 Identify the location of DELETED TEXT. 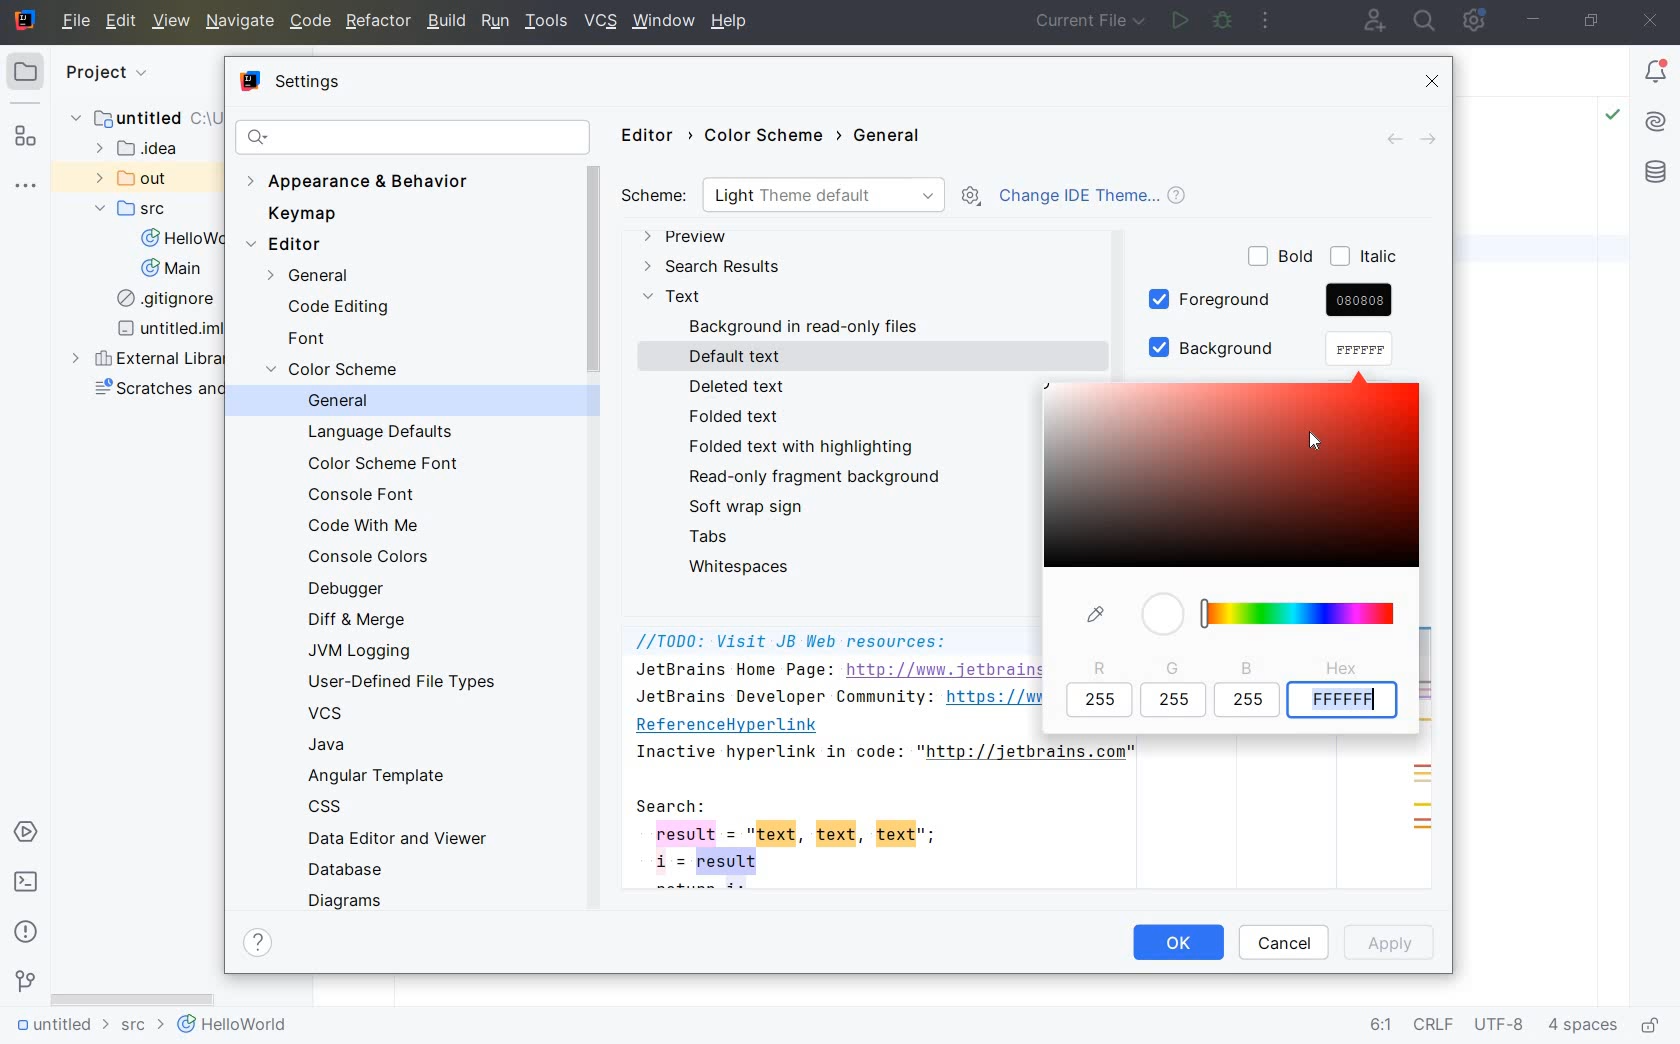
(736, 385).